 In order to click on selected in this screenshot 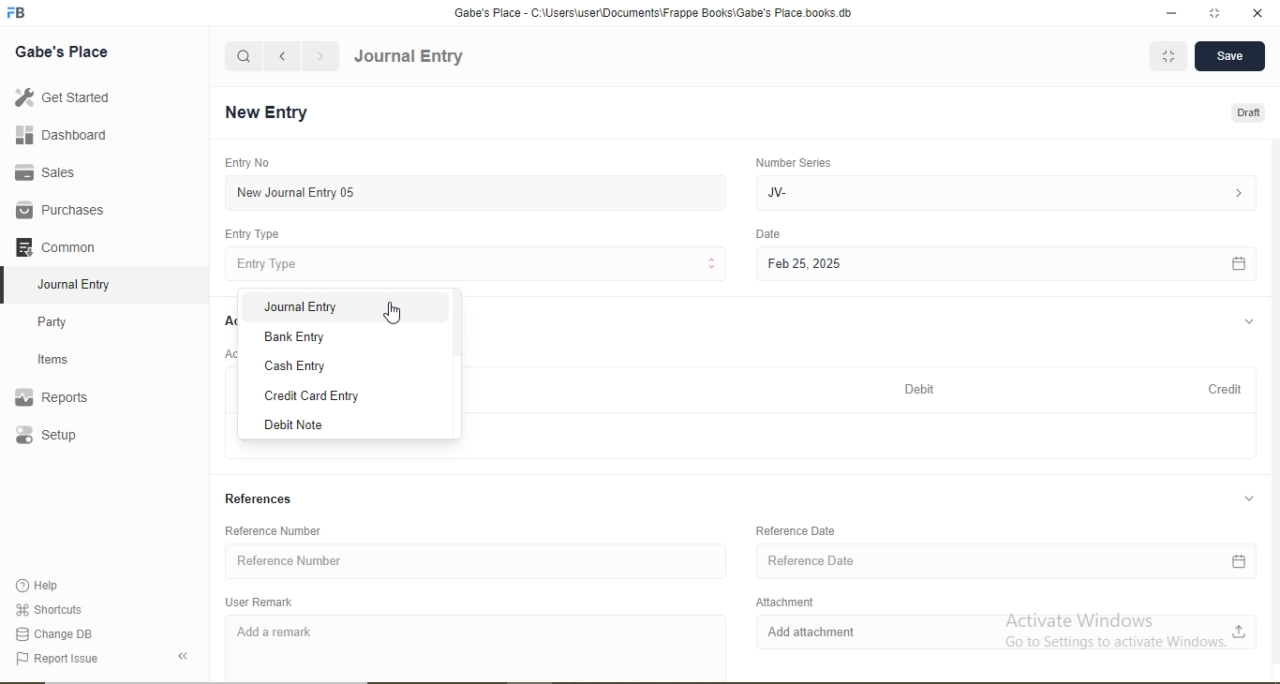, I will do `click(8, 284)`.